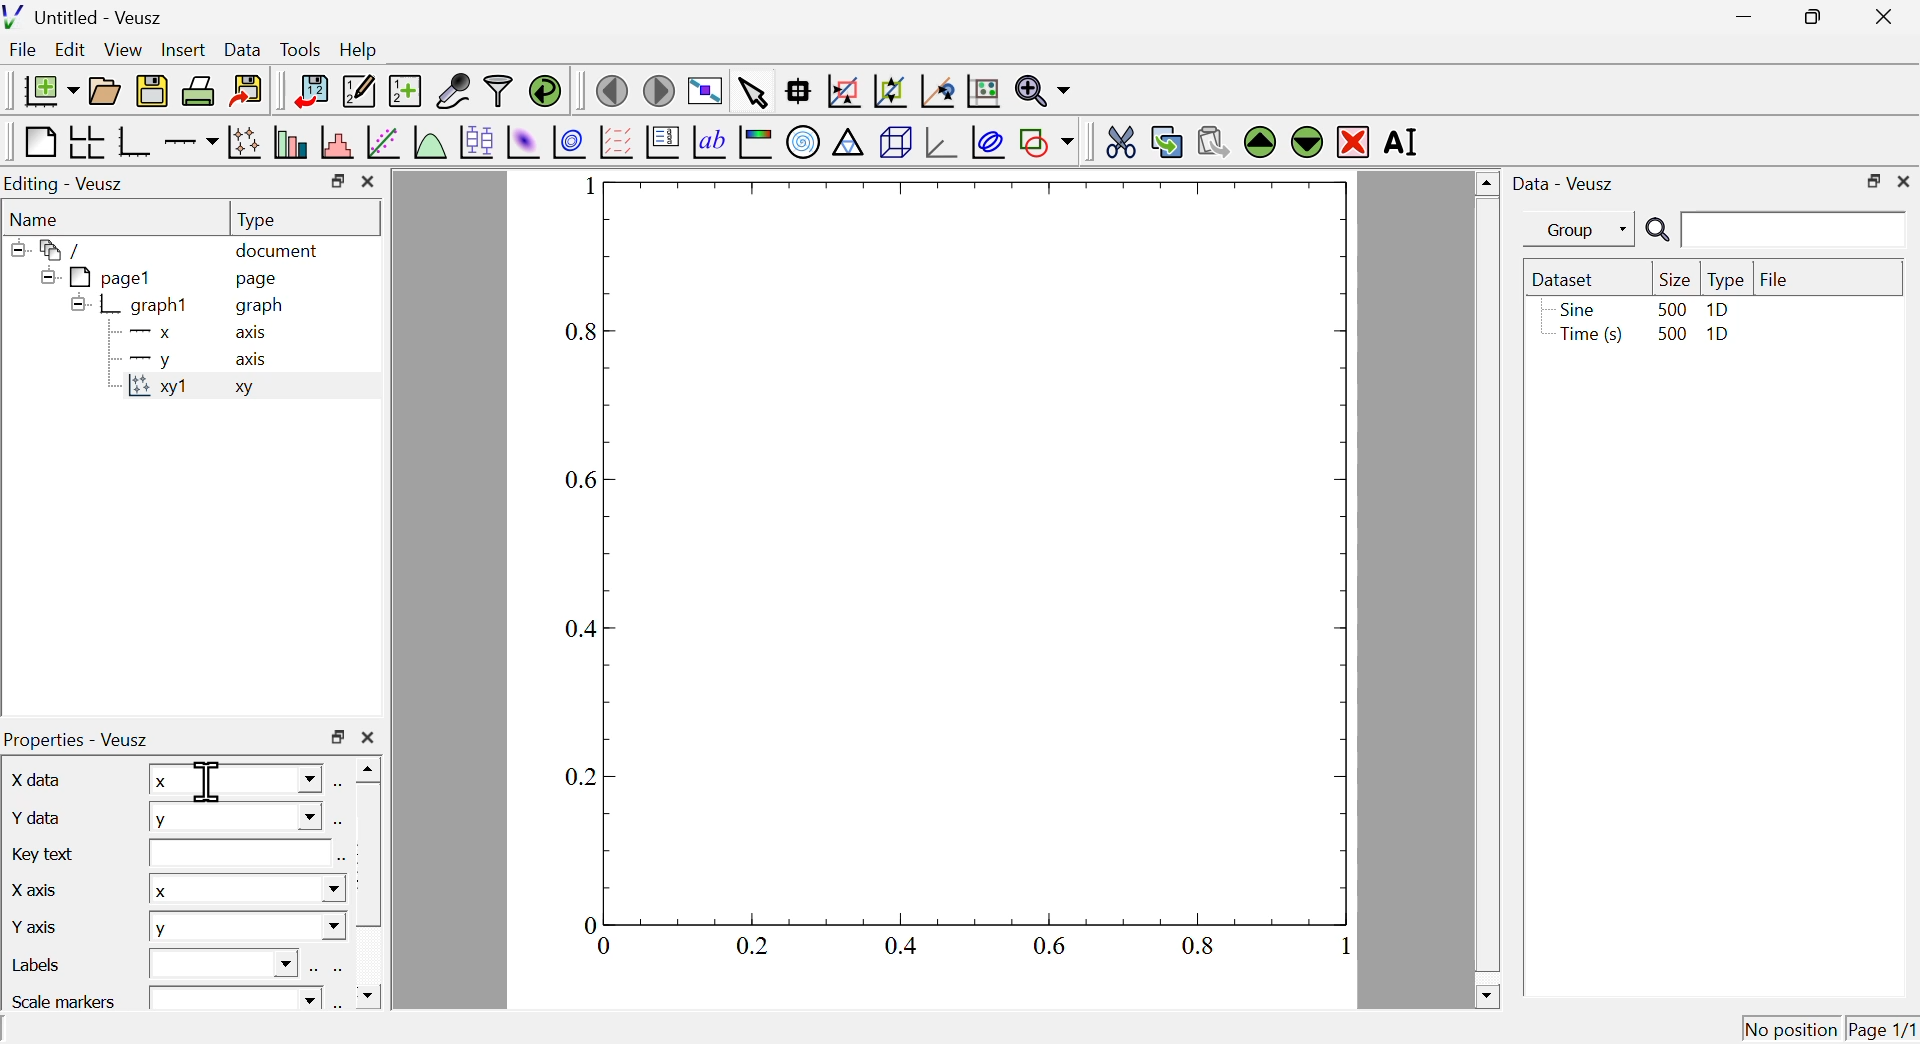  I want to click on scale markers, so click(68, 999).